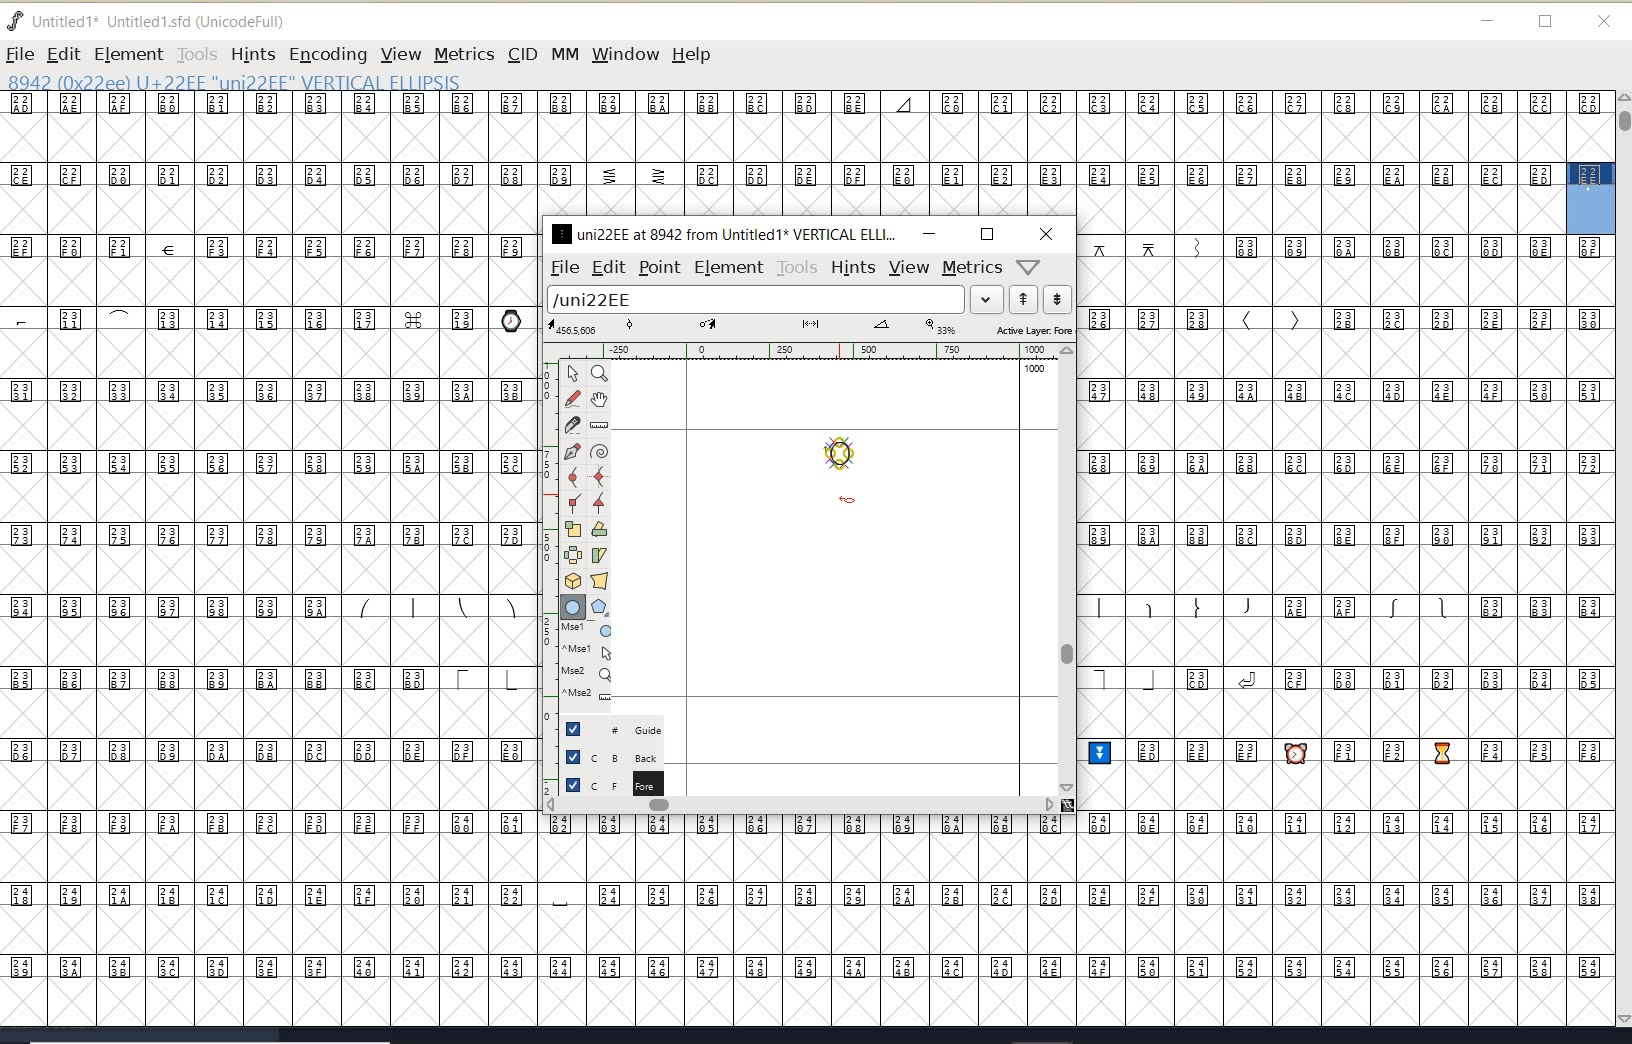 The image size is (1632, 1044). Describe the element at coordinates (575, 398) in the screenshot. I see `draw a freehand curve` at that location.